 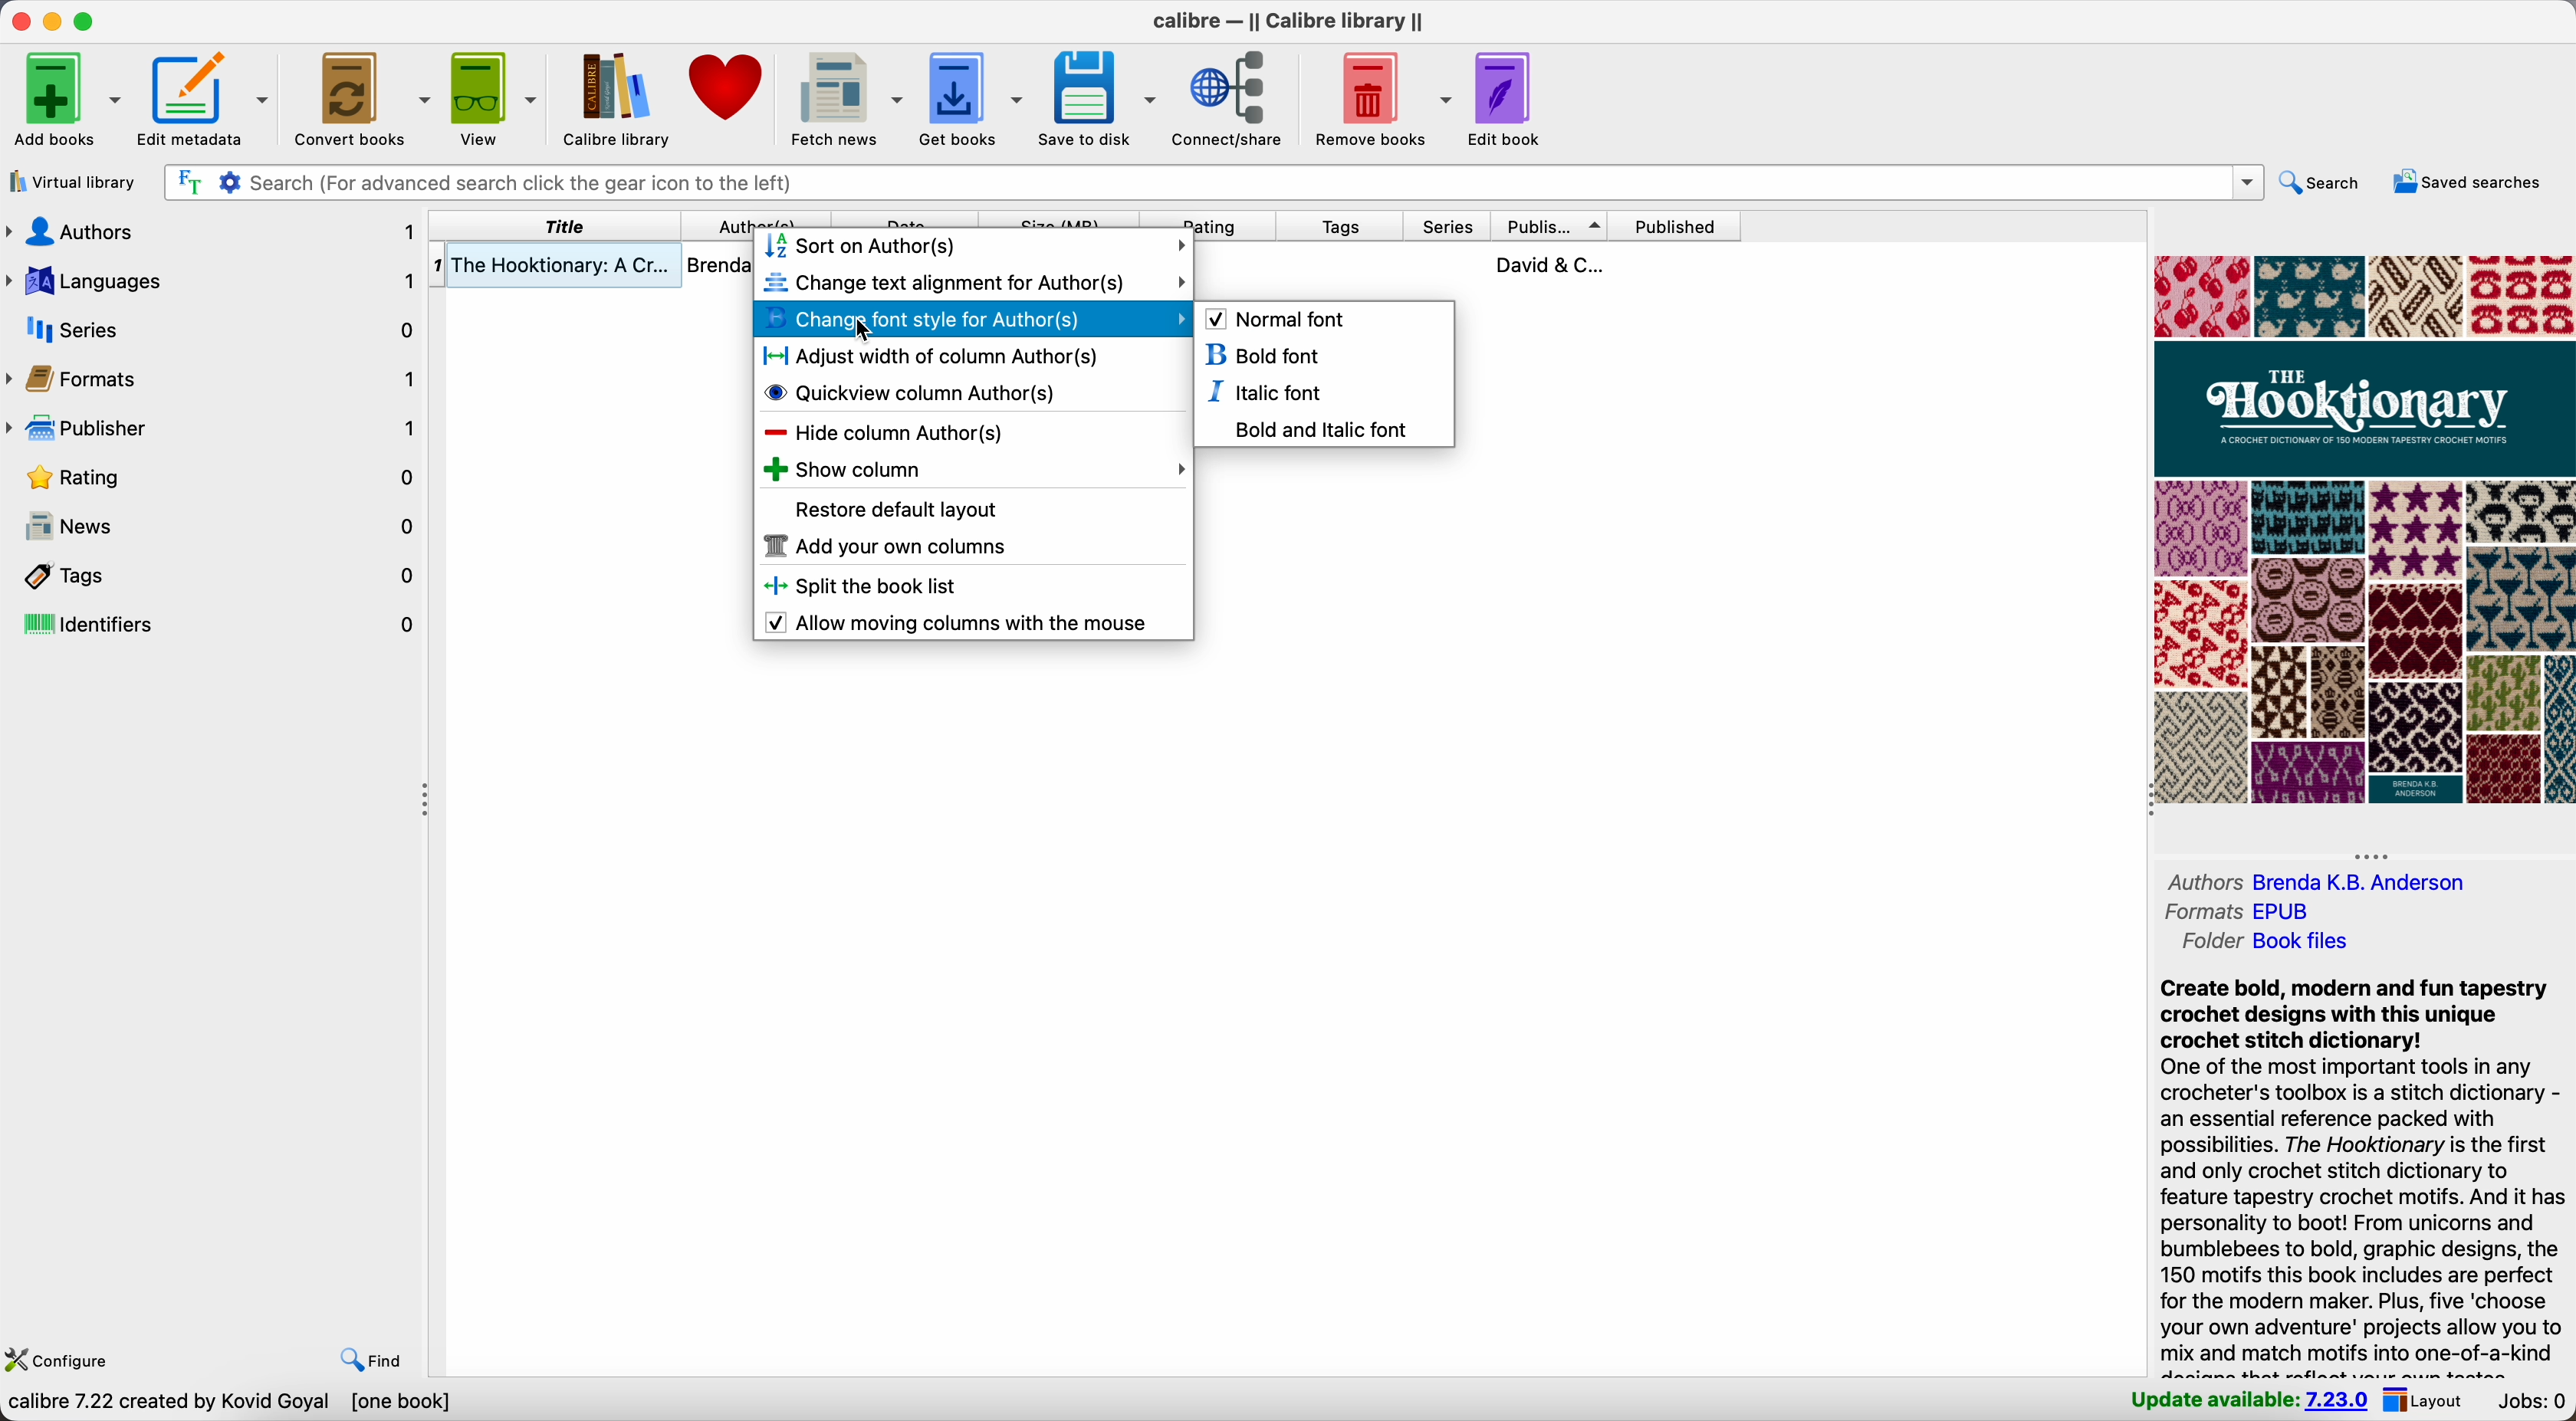 I want to click on change text alignment for author(s), so click(x=974, y=282).